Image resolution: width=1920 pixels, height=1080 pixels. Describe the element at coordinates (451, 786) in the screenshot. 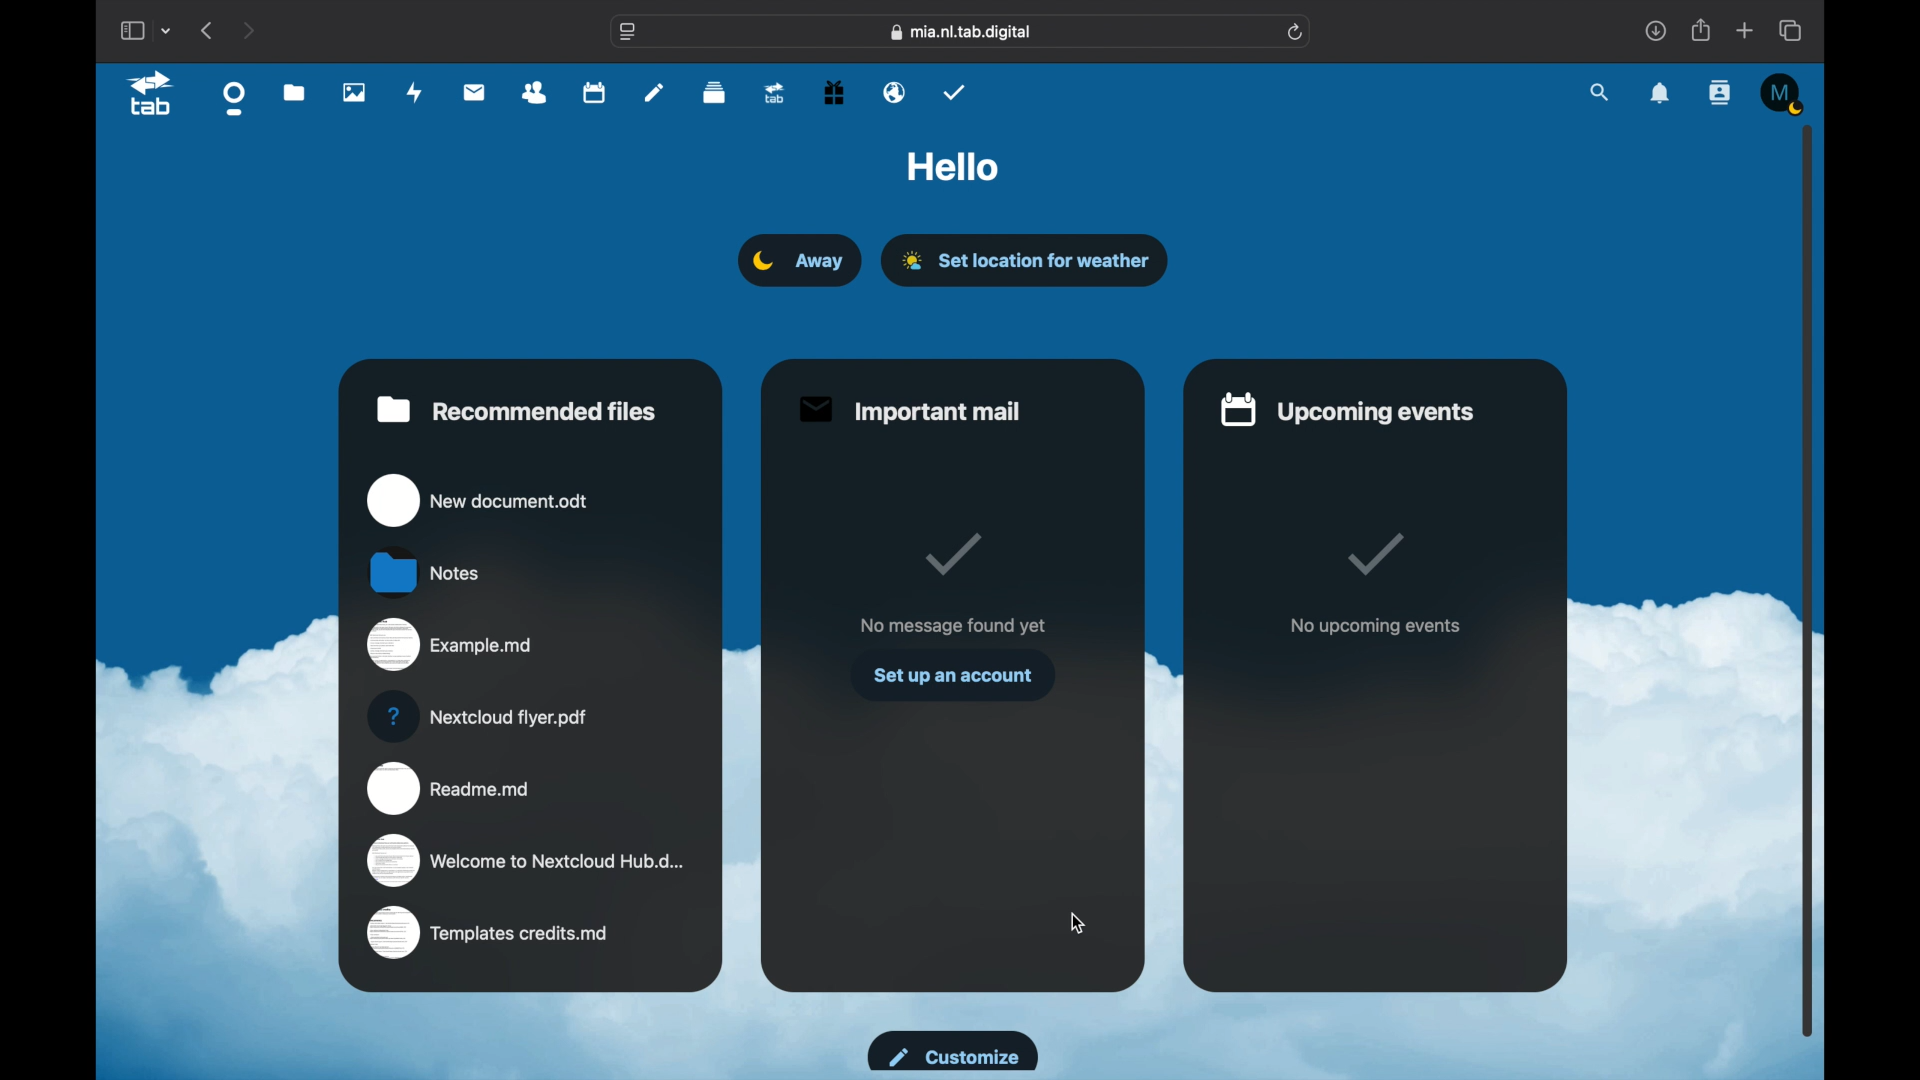

I see `readme.md` at that location.